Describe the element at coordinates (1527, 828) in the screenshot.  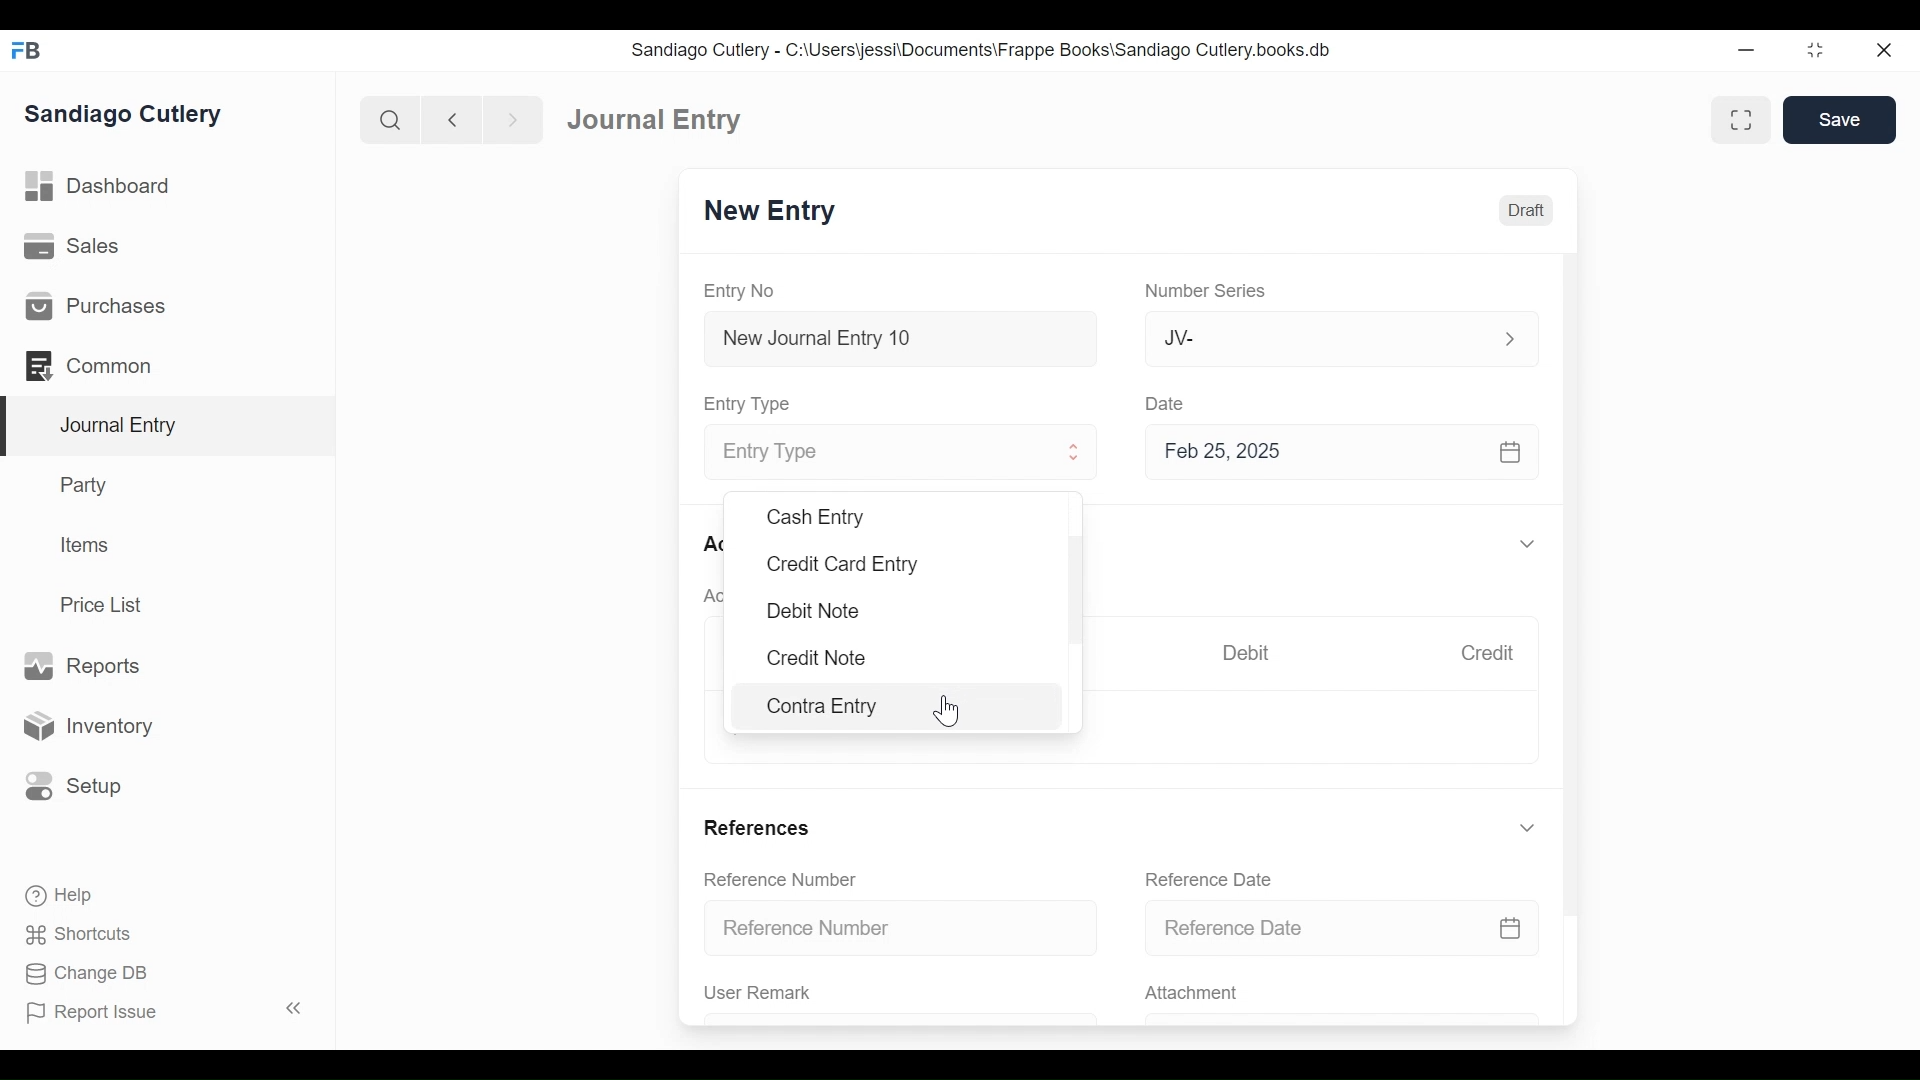
I see `Expand` at that location.